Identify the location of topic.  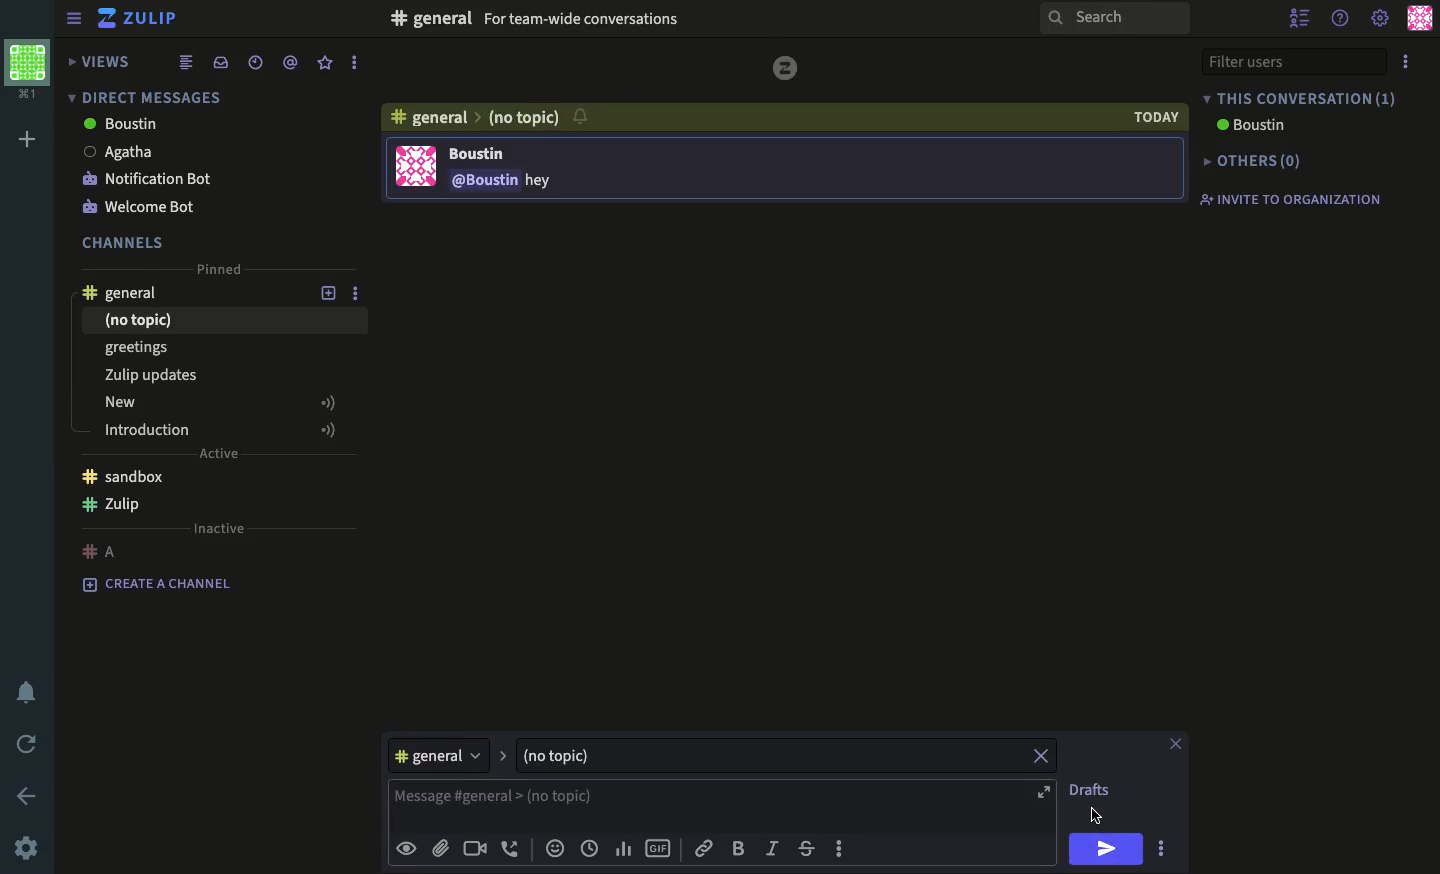
(578, 754).